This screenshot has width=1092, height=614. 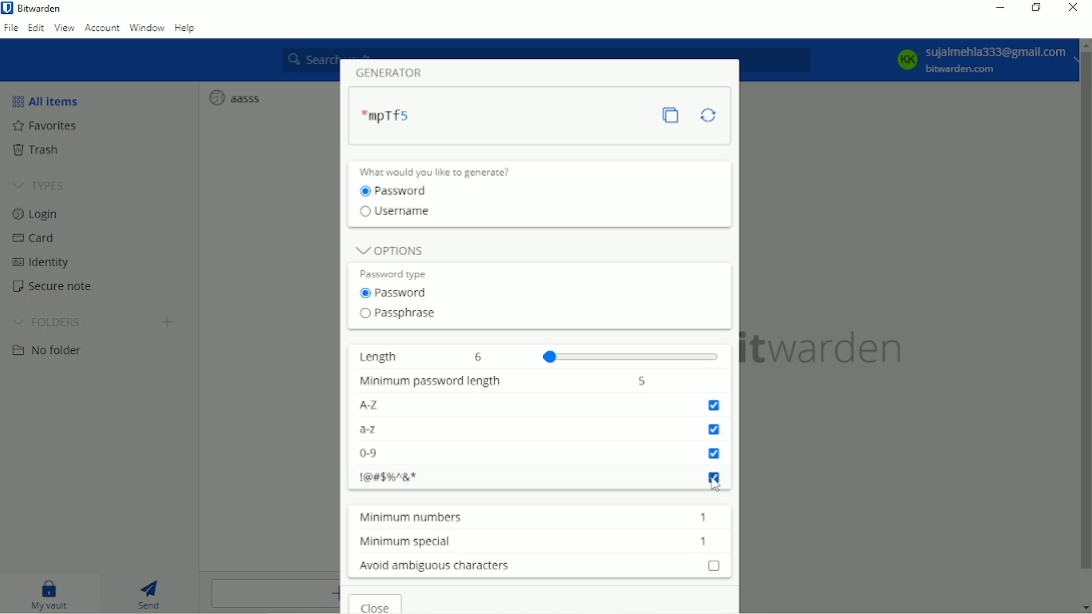 I want to click on My vault, so click(x=50, y=592).